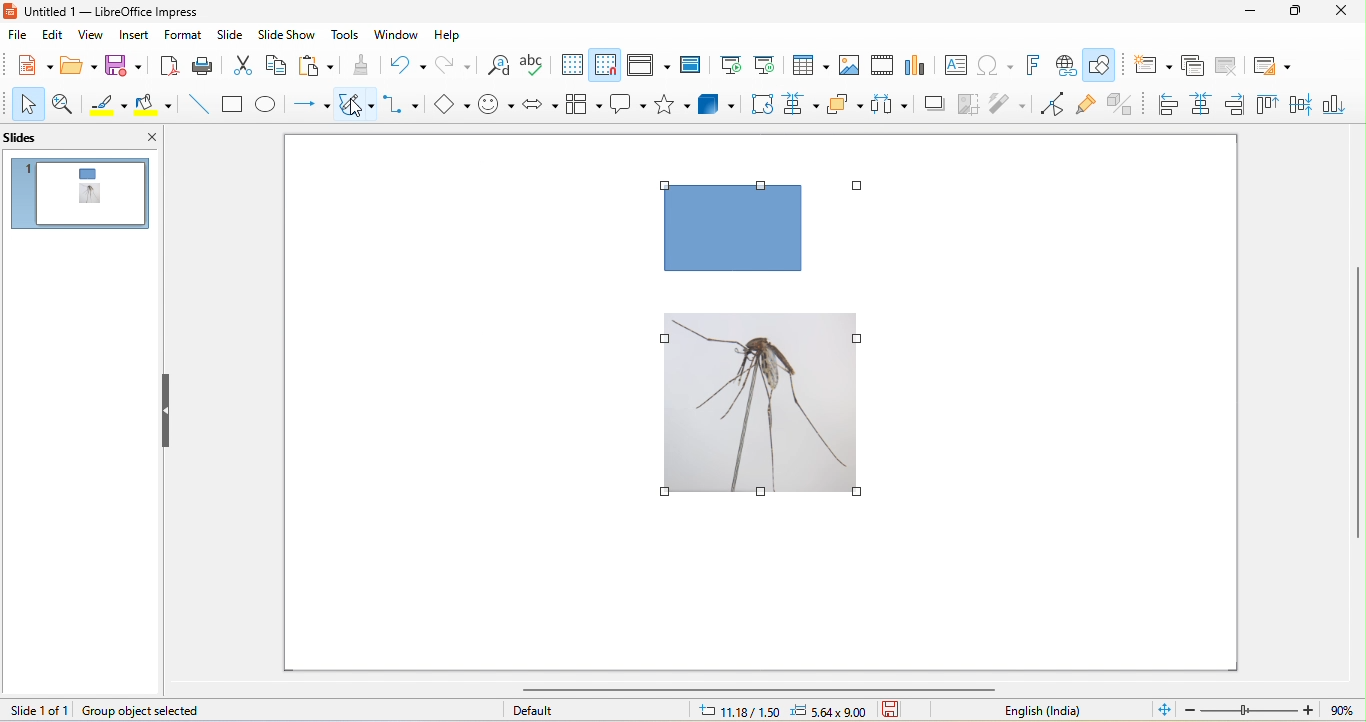 The height and width of the screenshot is (722, 1366). Describe the element at coordinates (240, 64) in the screenshot. I see `cut` at that location.